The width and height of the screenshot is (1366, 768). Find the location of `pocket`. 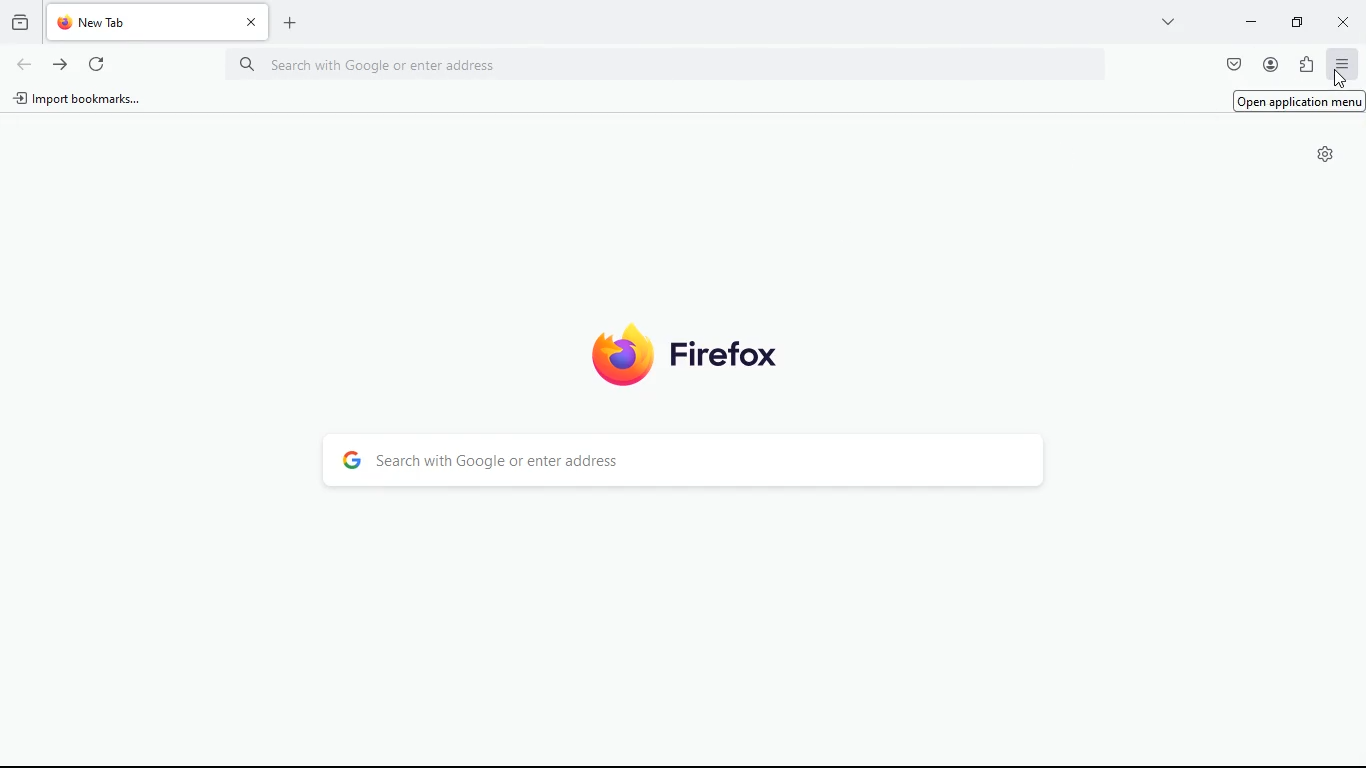

pocket is located at coordinates (1233, 64).